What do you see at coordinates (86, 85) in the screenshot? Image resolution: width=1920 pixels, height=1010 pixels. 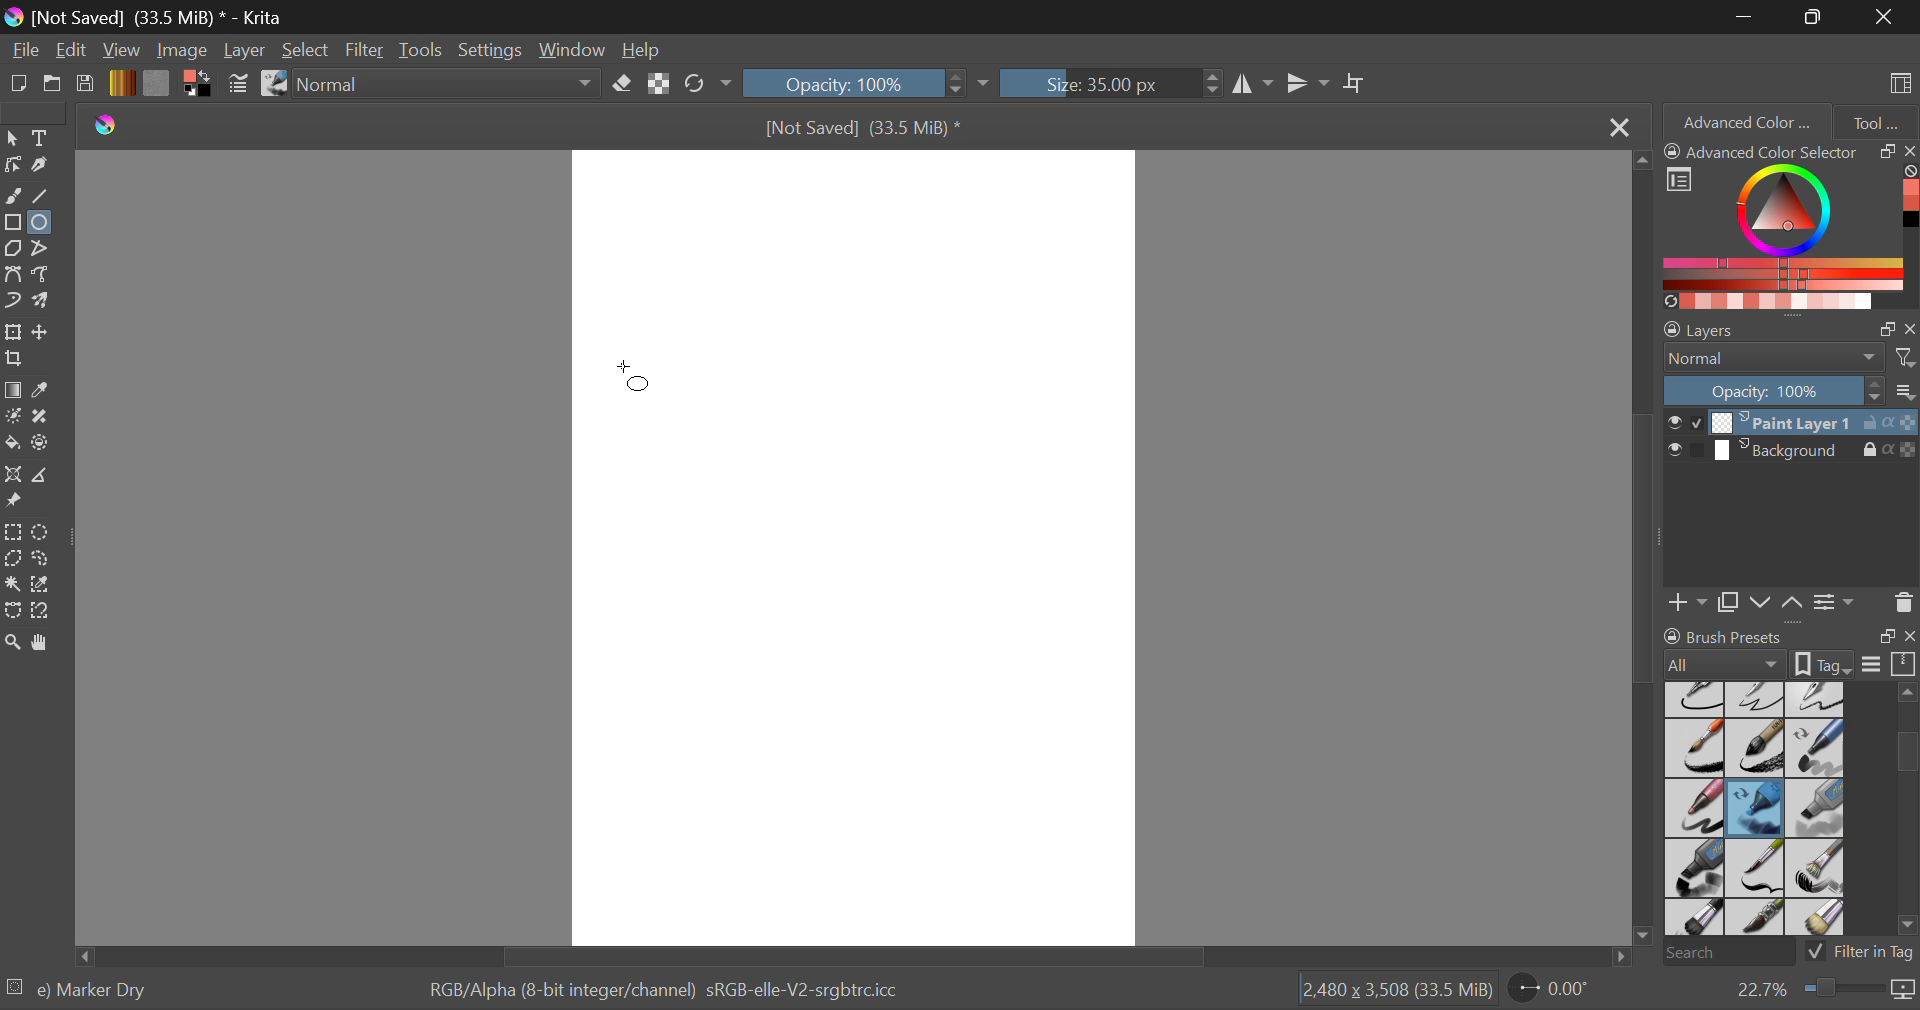 I see `Save` at bounding box center [86, 85].